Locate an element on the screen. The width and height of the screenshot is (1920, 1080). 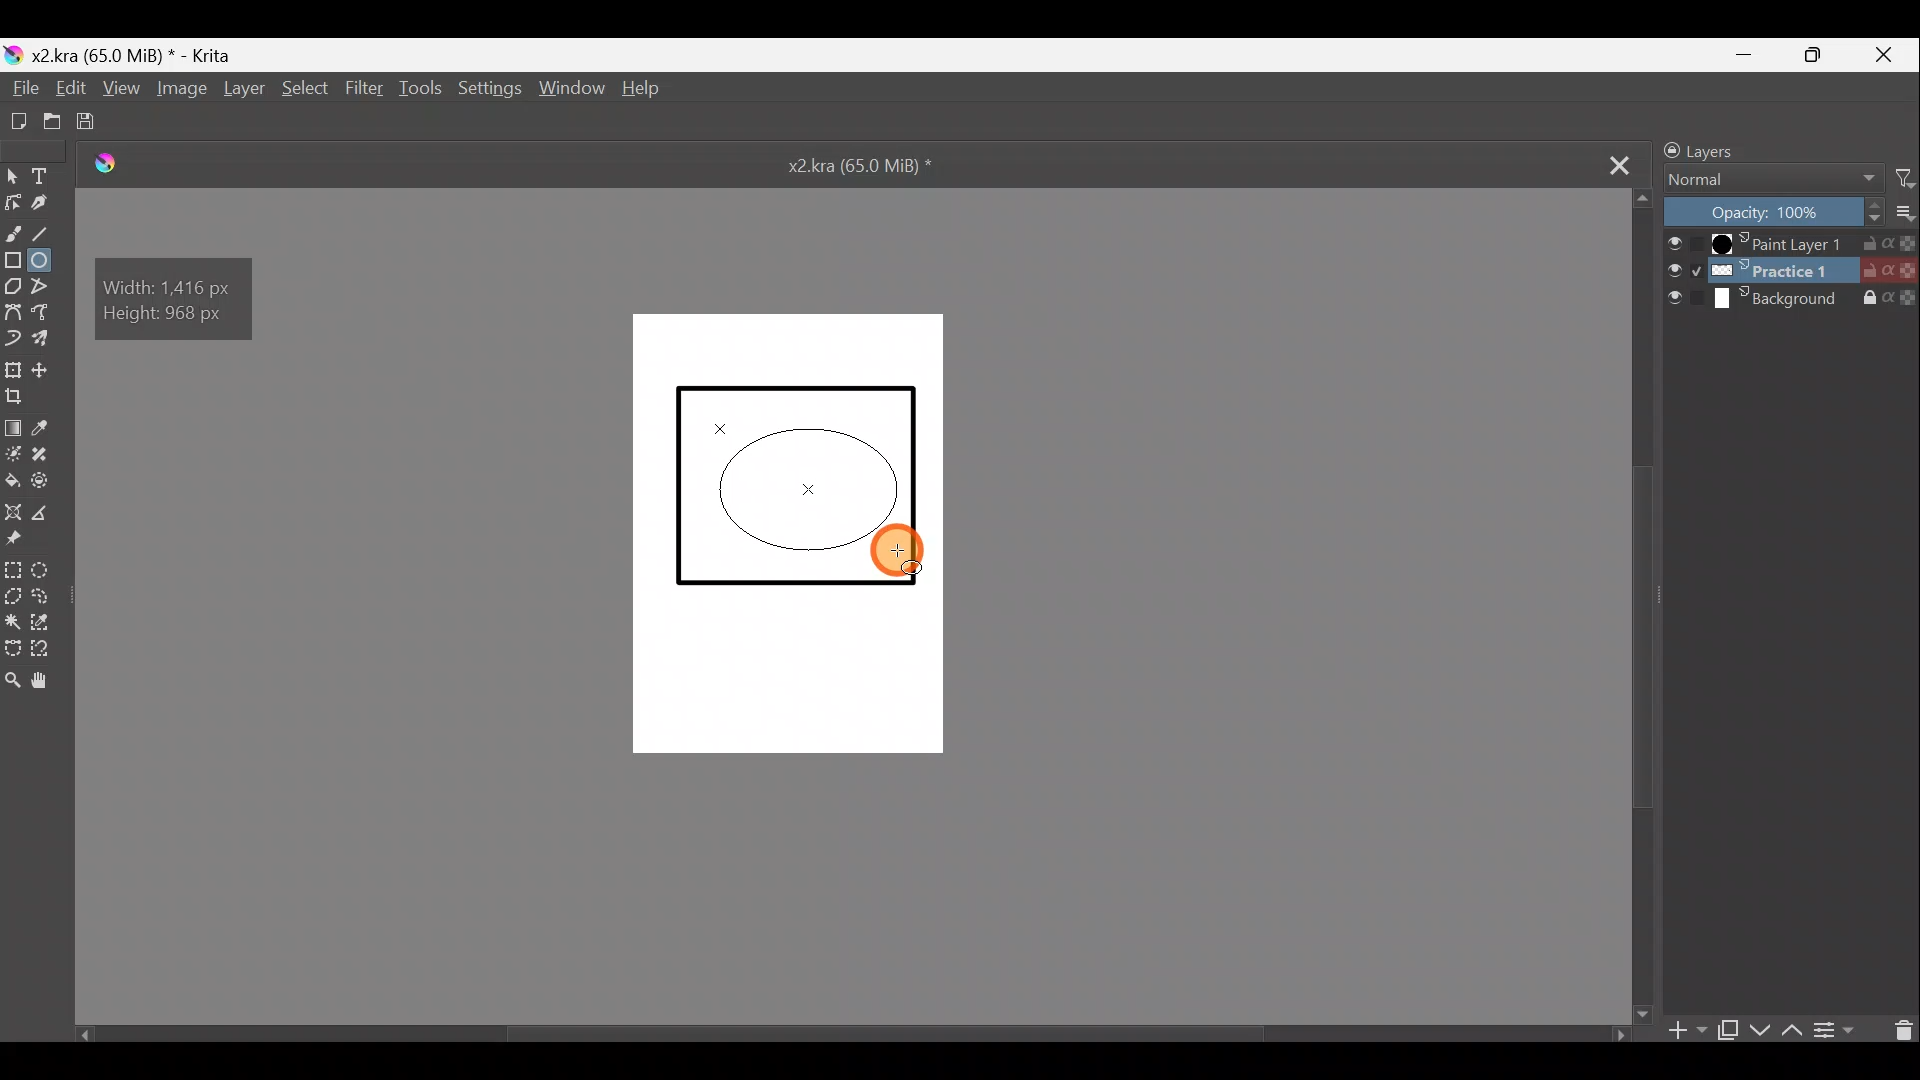
x2.kra (65.0 MiB) * - Krita is located at coordinates (143, 52).